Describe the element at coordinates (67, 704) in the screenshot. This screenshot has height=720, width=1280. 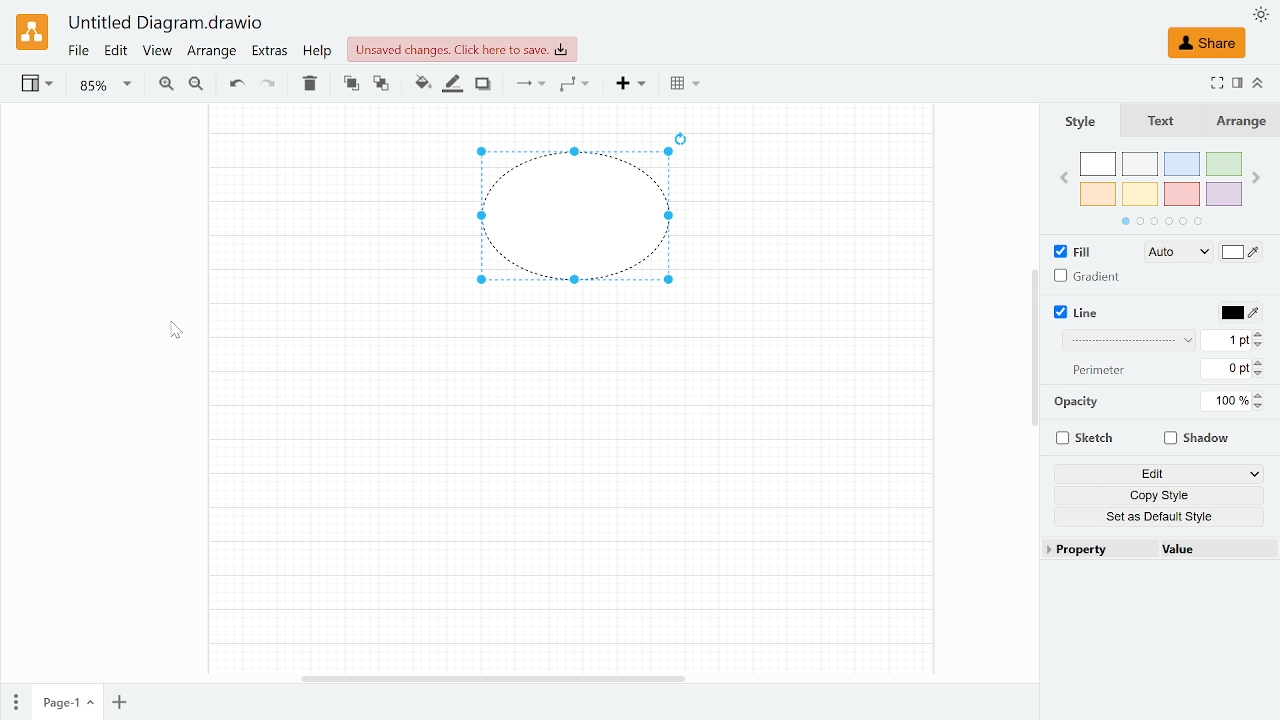
I see `Current page(page 1)` at that location.